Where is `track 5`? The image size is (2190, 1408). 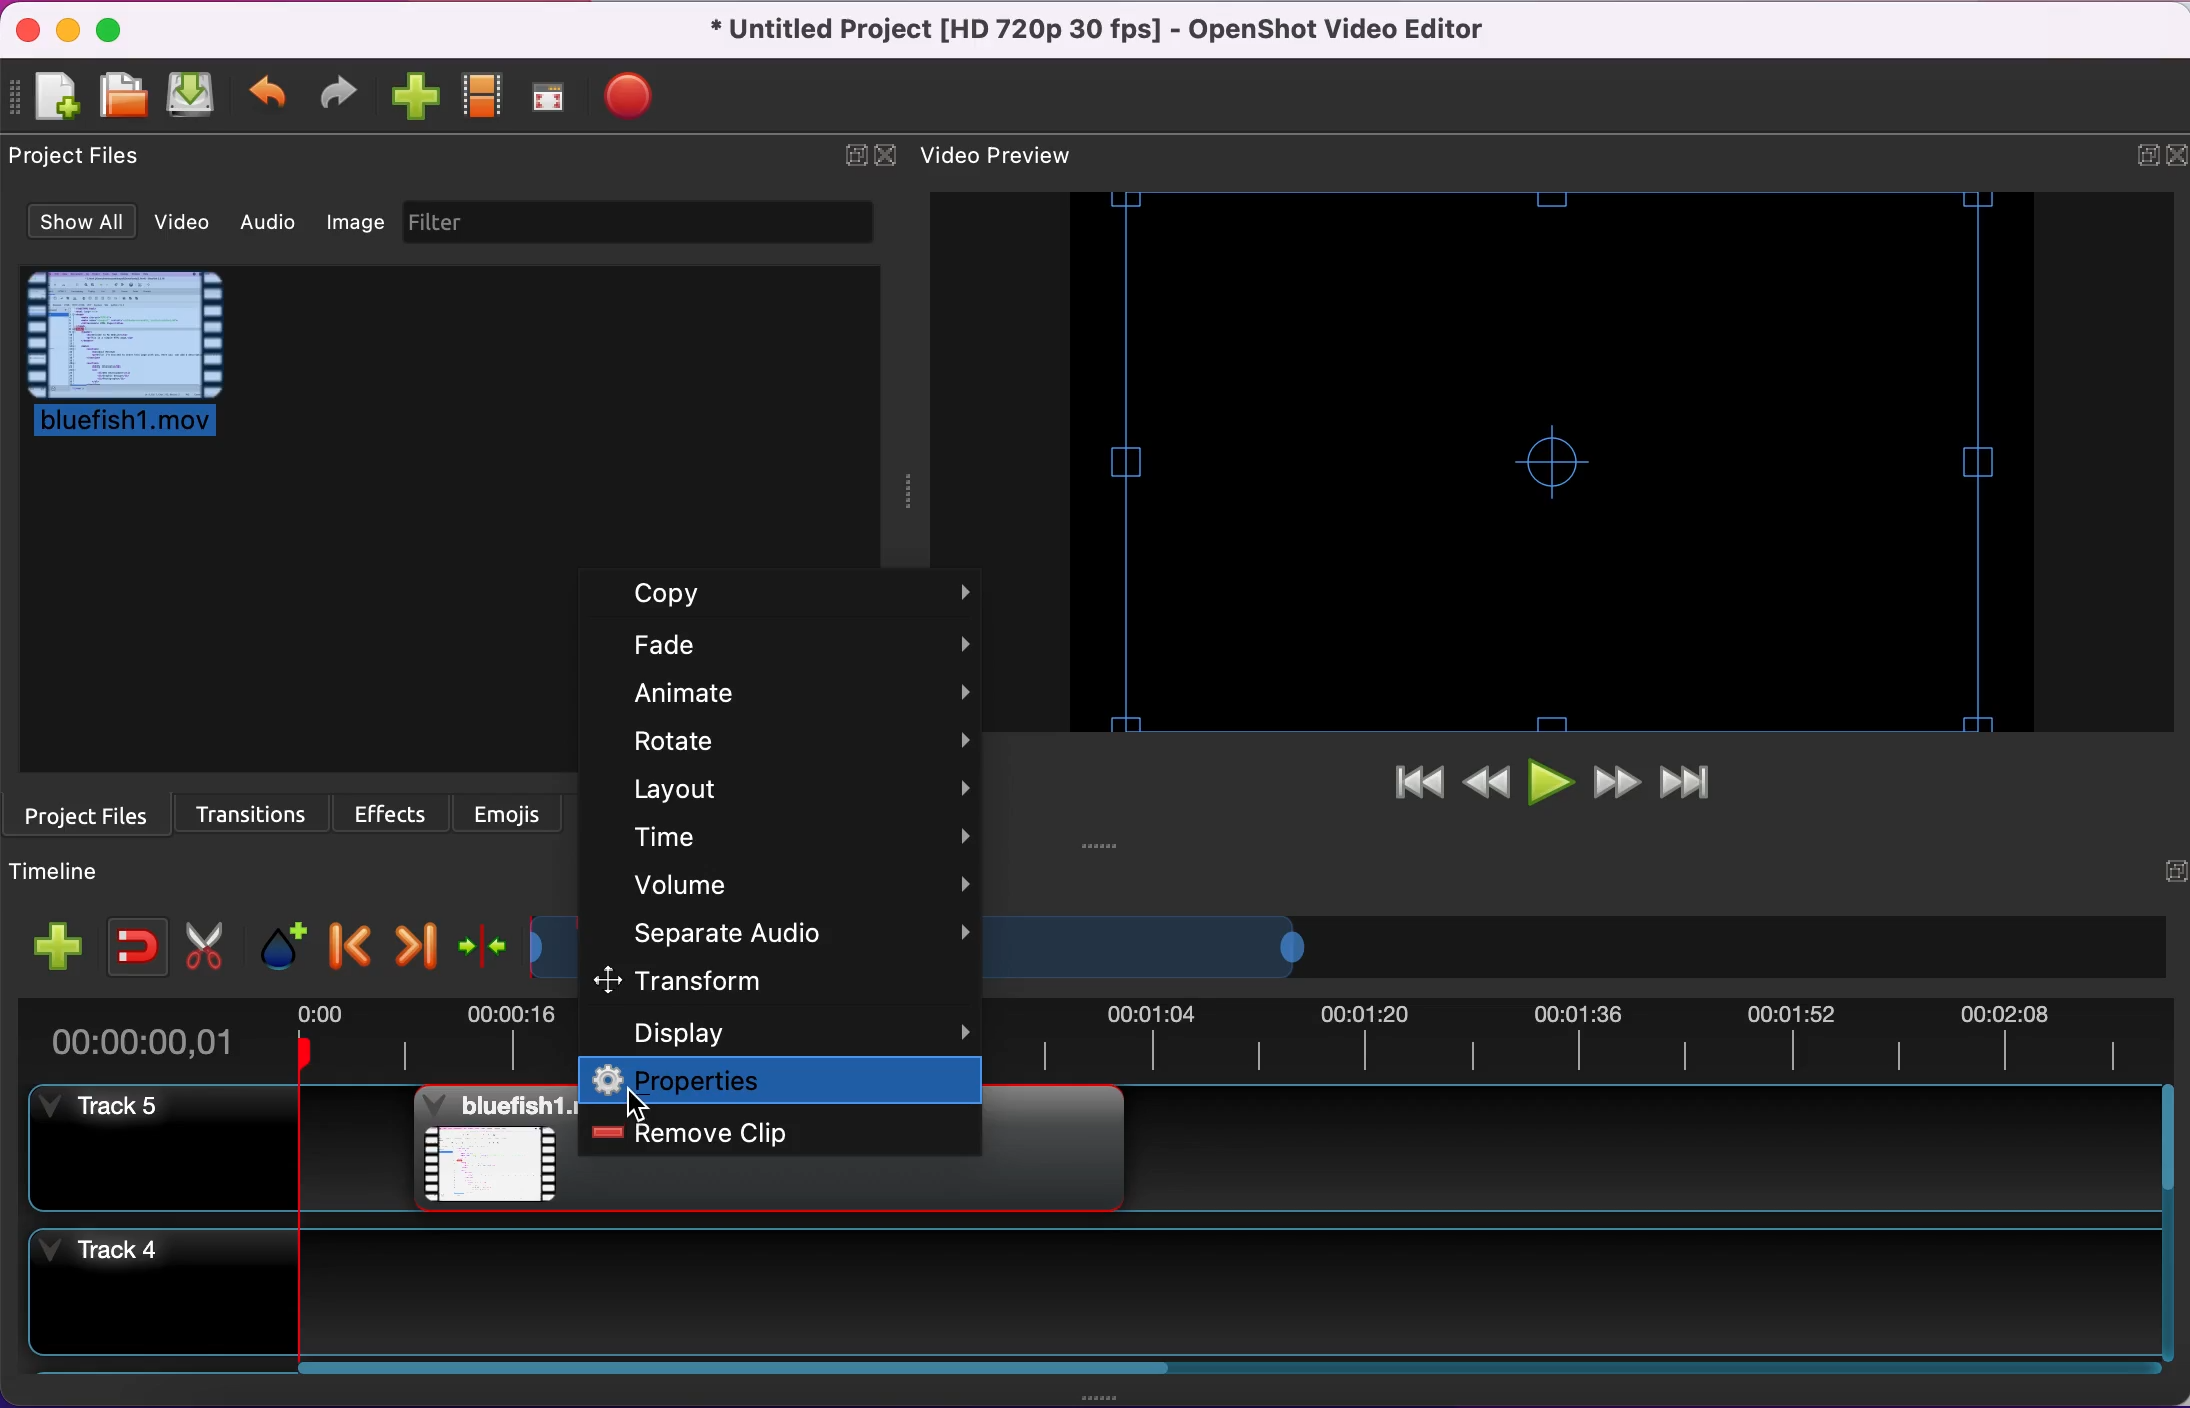
track 5 is located at coordinates (151, 1147).